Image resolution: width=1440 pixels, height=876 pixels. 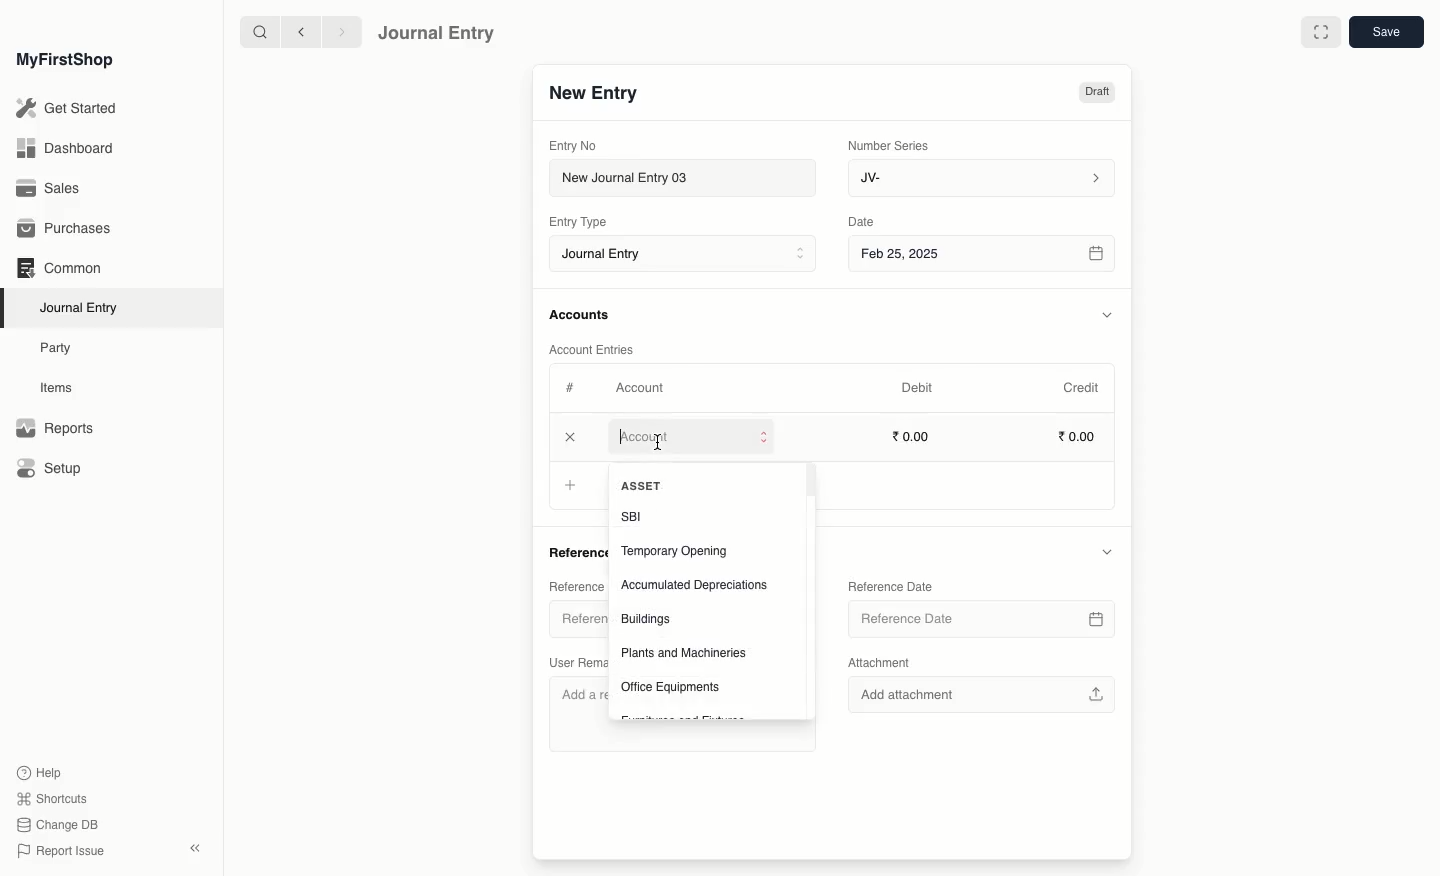 I want to click on Entry Type, so click(x=584, y=222).